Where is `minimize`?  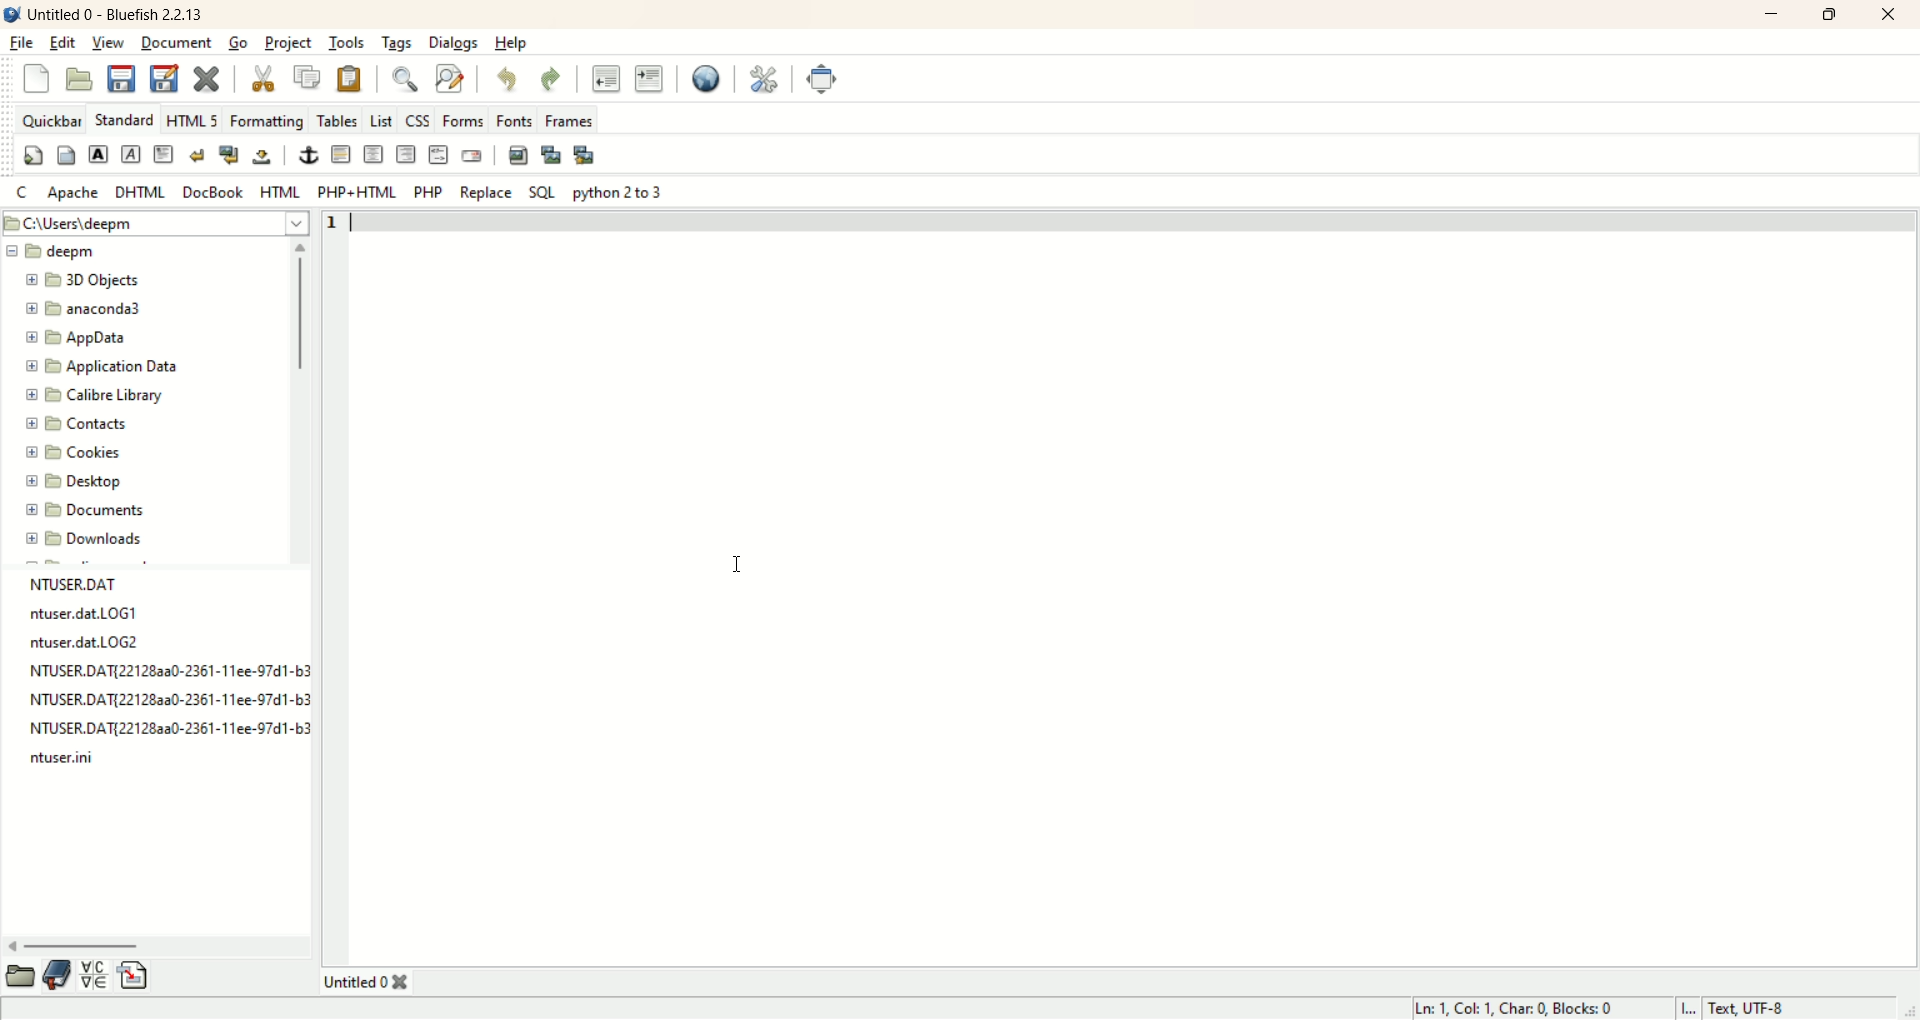
minimize is located at coordinates (1766, 17).